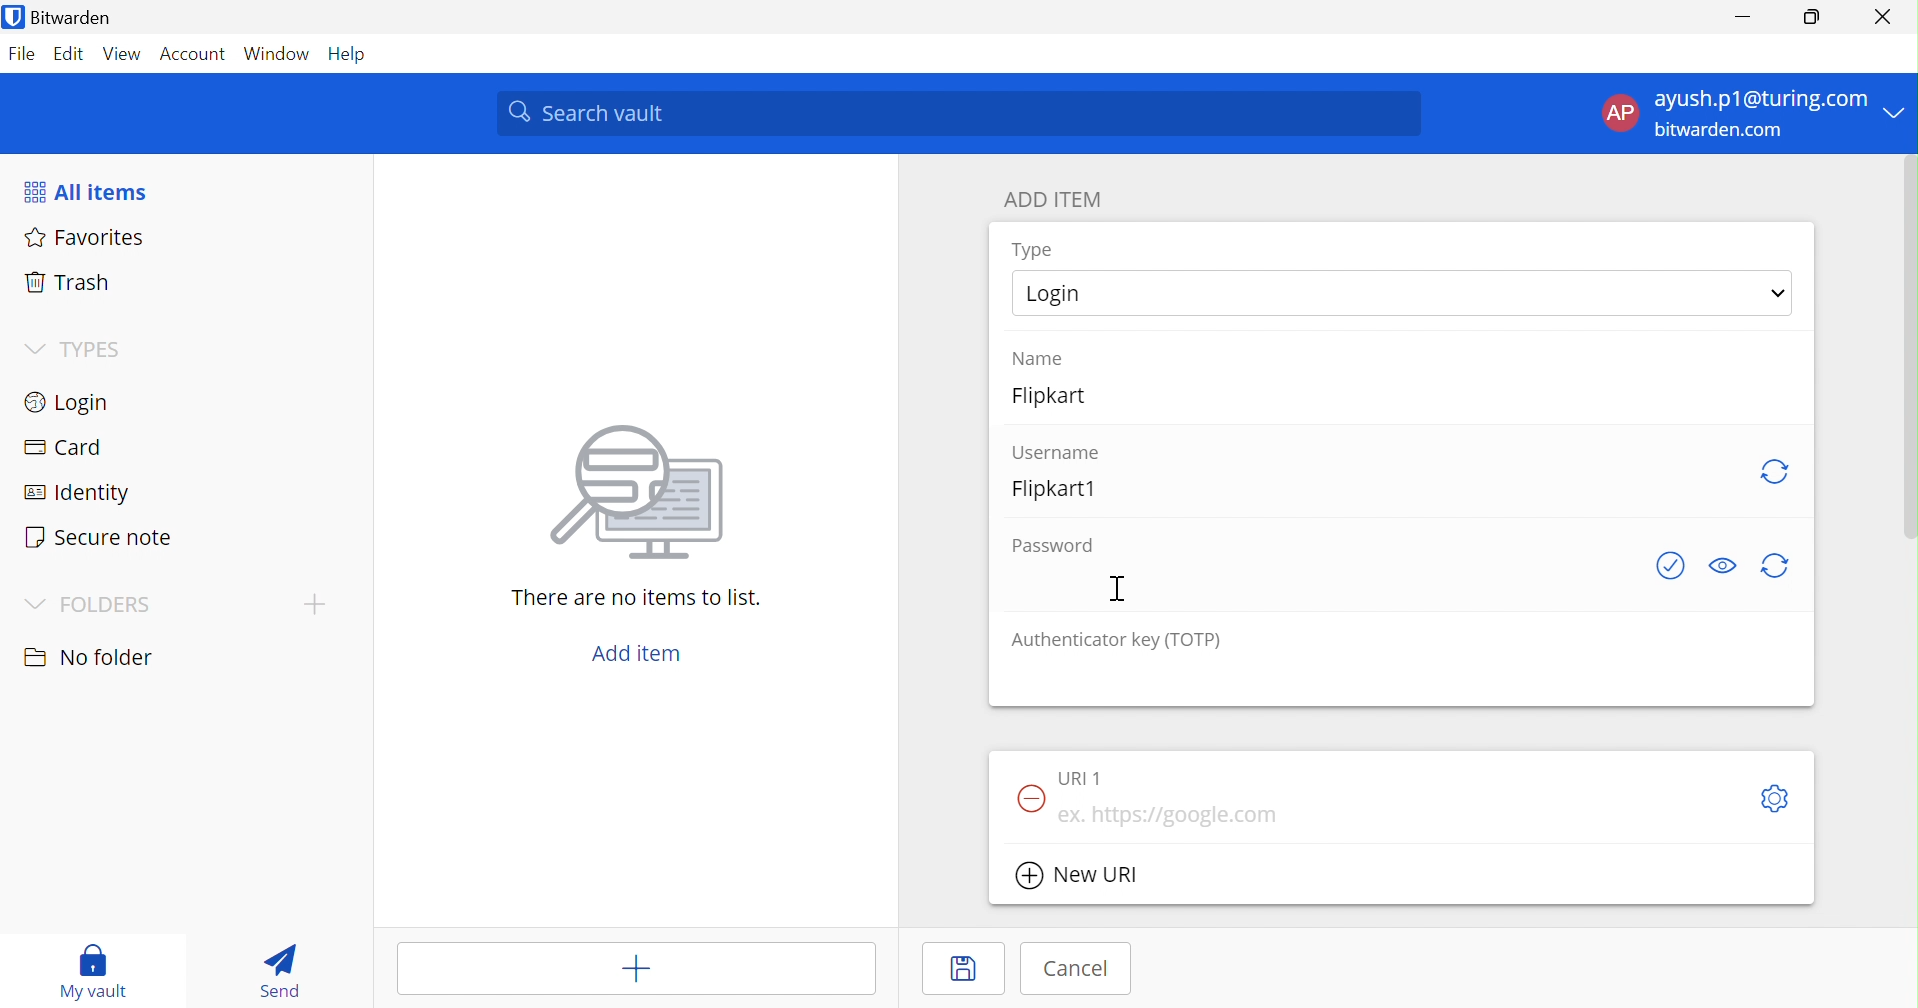  I want to click on My vault, so click(97, 970).